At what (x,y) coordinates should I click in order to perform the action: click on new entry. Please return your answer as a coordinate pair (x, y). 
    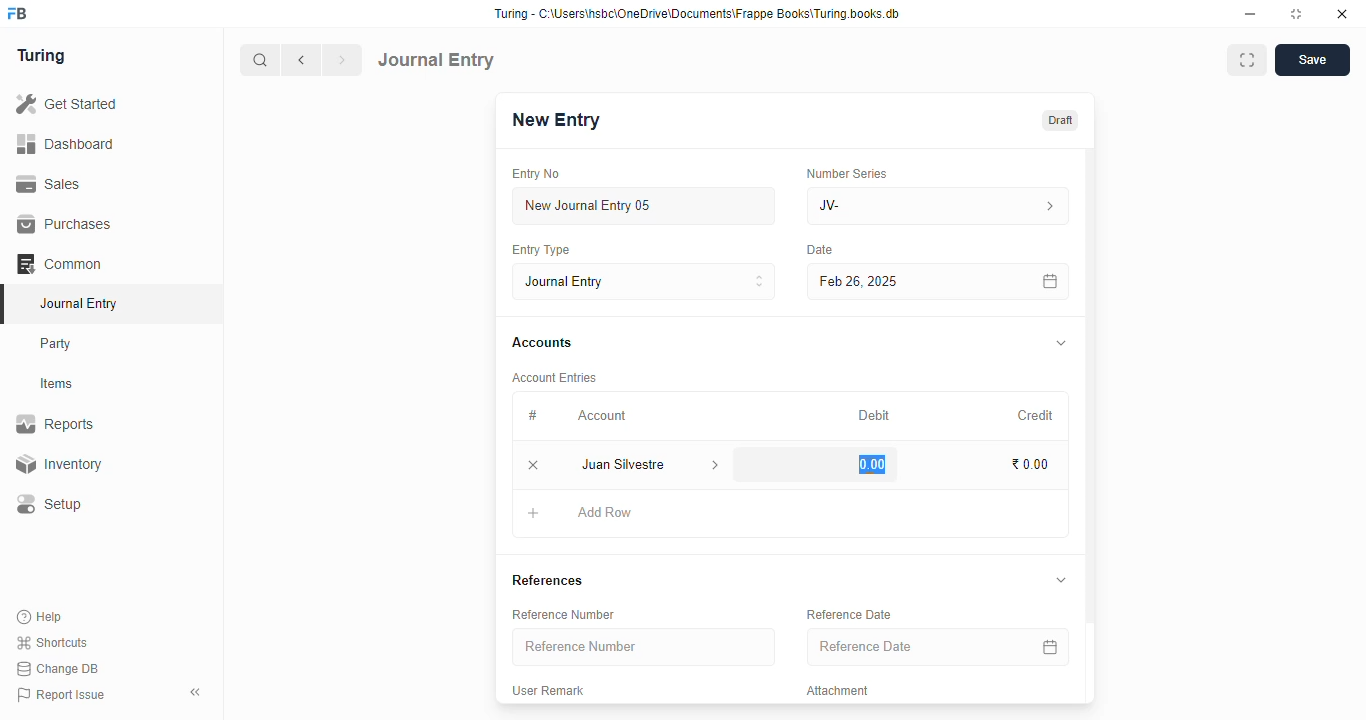
    Looking at the image, I should click on (555, 120).